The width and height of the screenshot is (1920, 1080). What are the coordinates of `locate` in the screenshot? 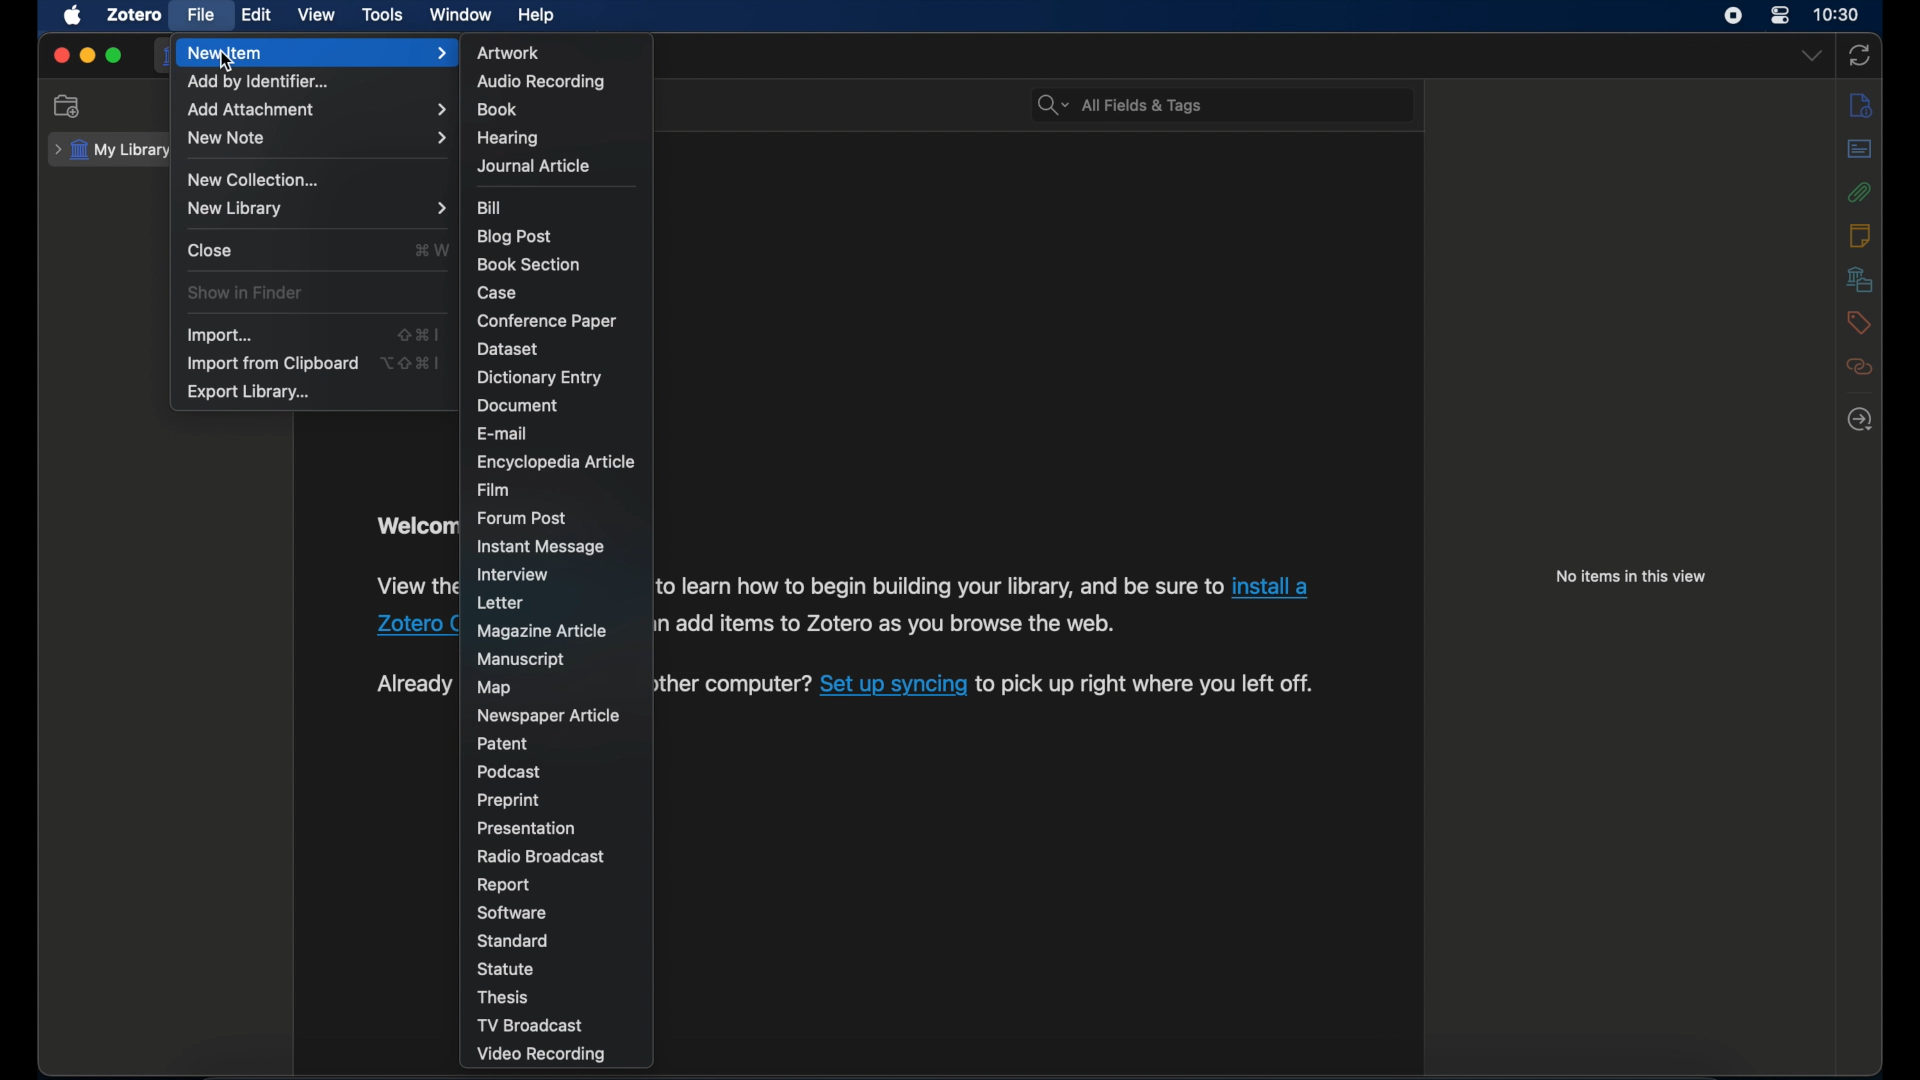 It's located at (1861, 421).